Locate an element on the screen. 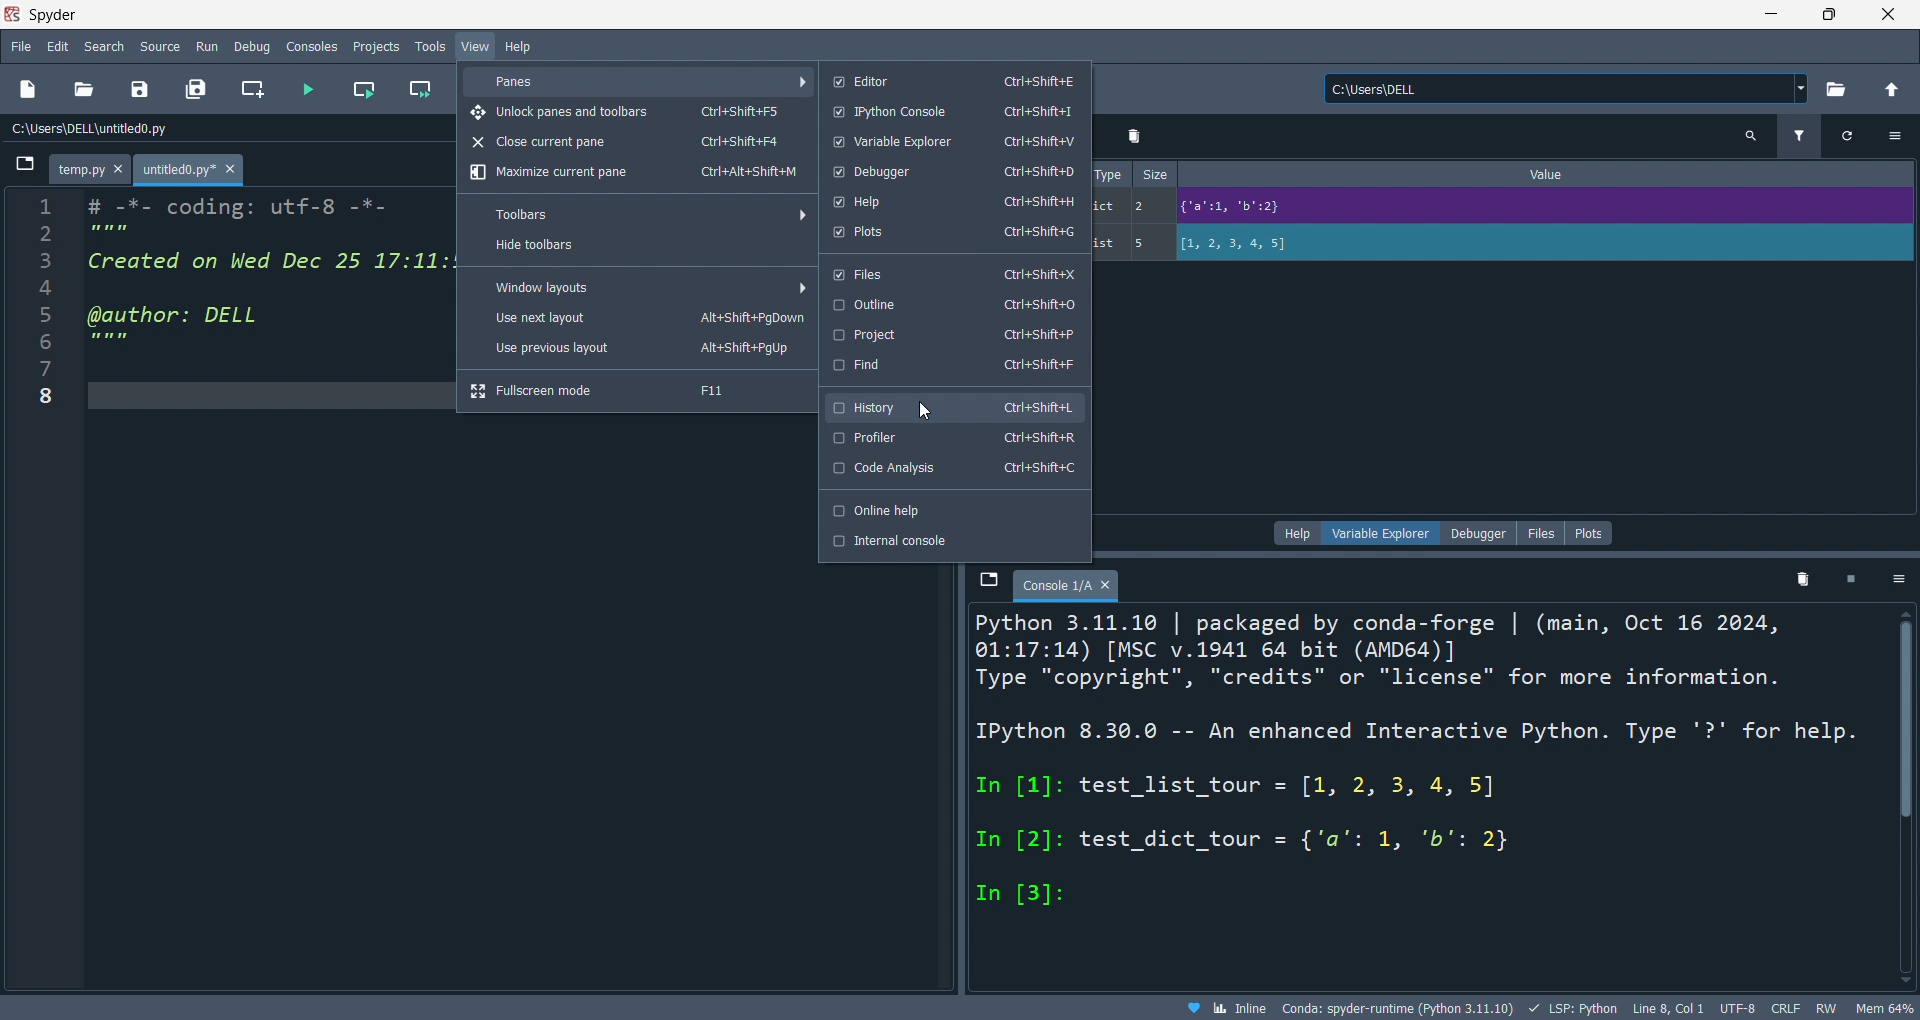 Image resolution: width=1920 pixels, height=1020 pixels. plots is located at coordinates (950, 234).